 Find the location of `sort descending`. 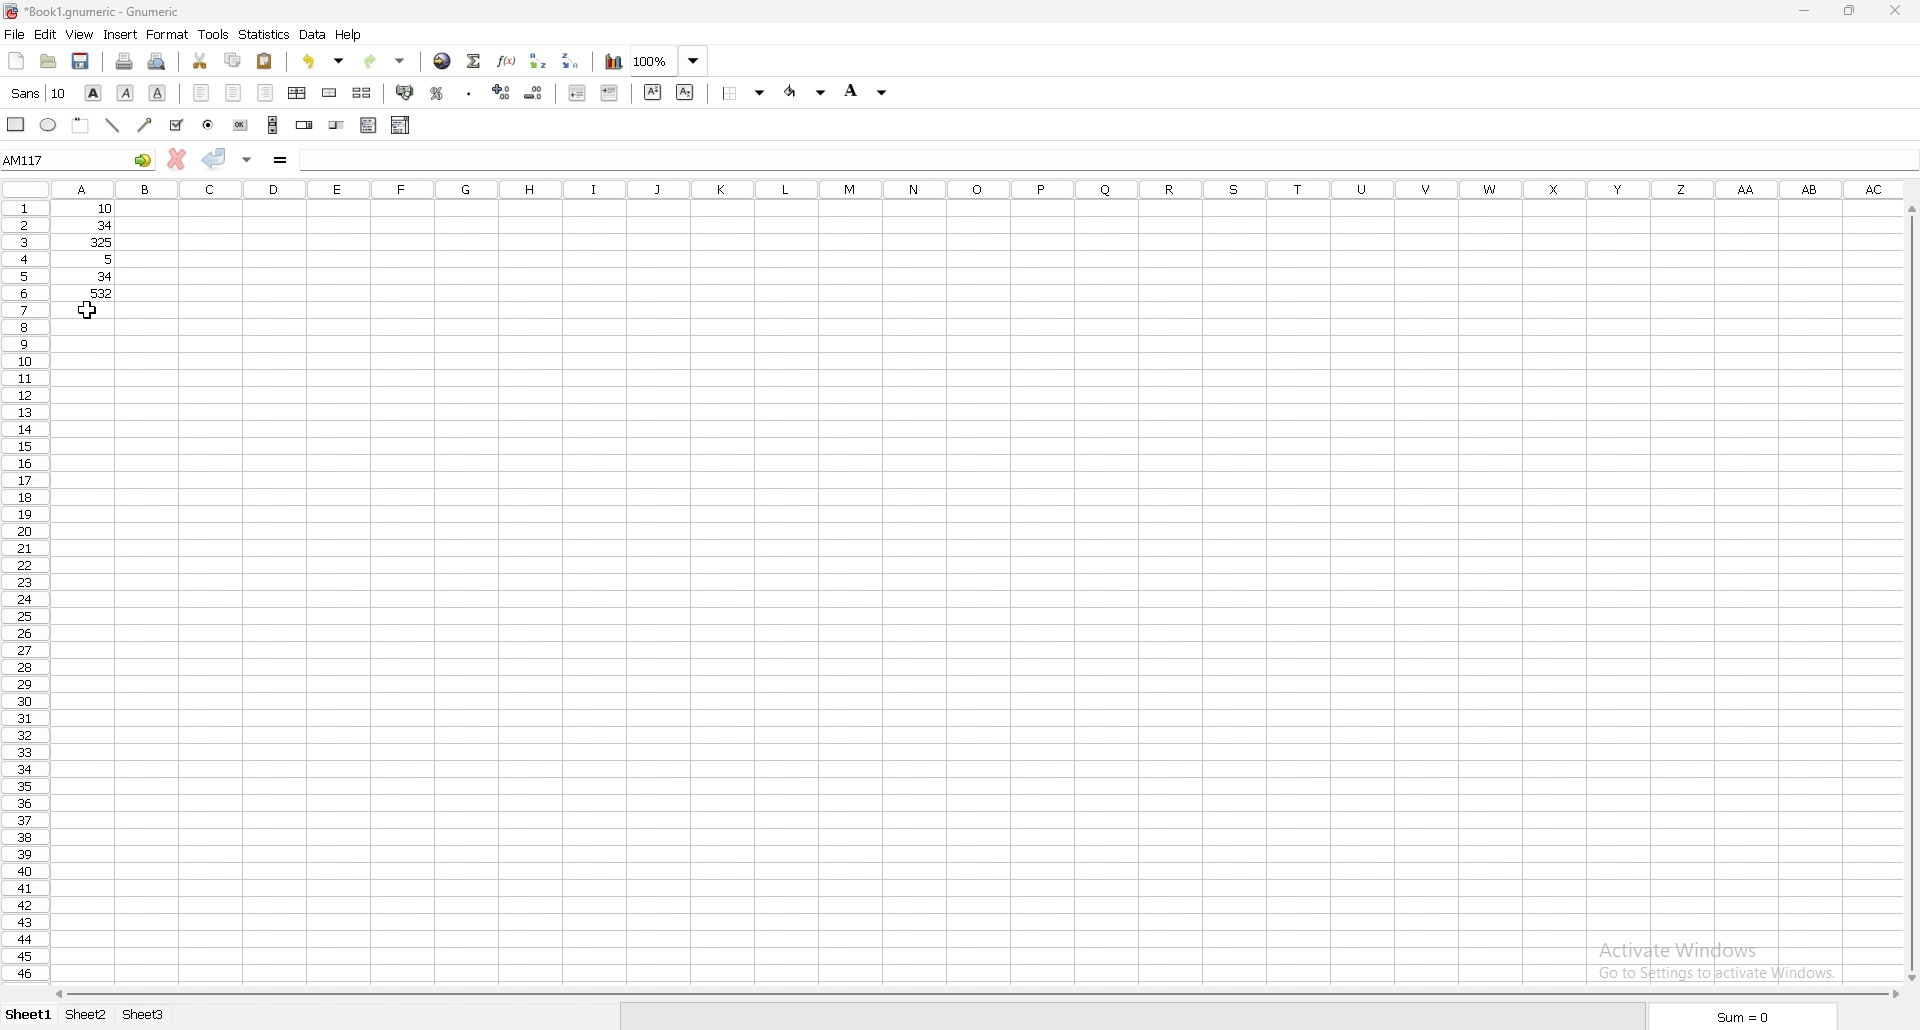

sort descending is located at coordinates (570, 60).